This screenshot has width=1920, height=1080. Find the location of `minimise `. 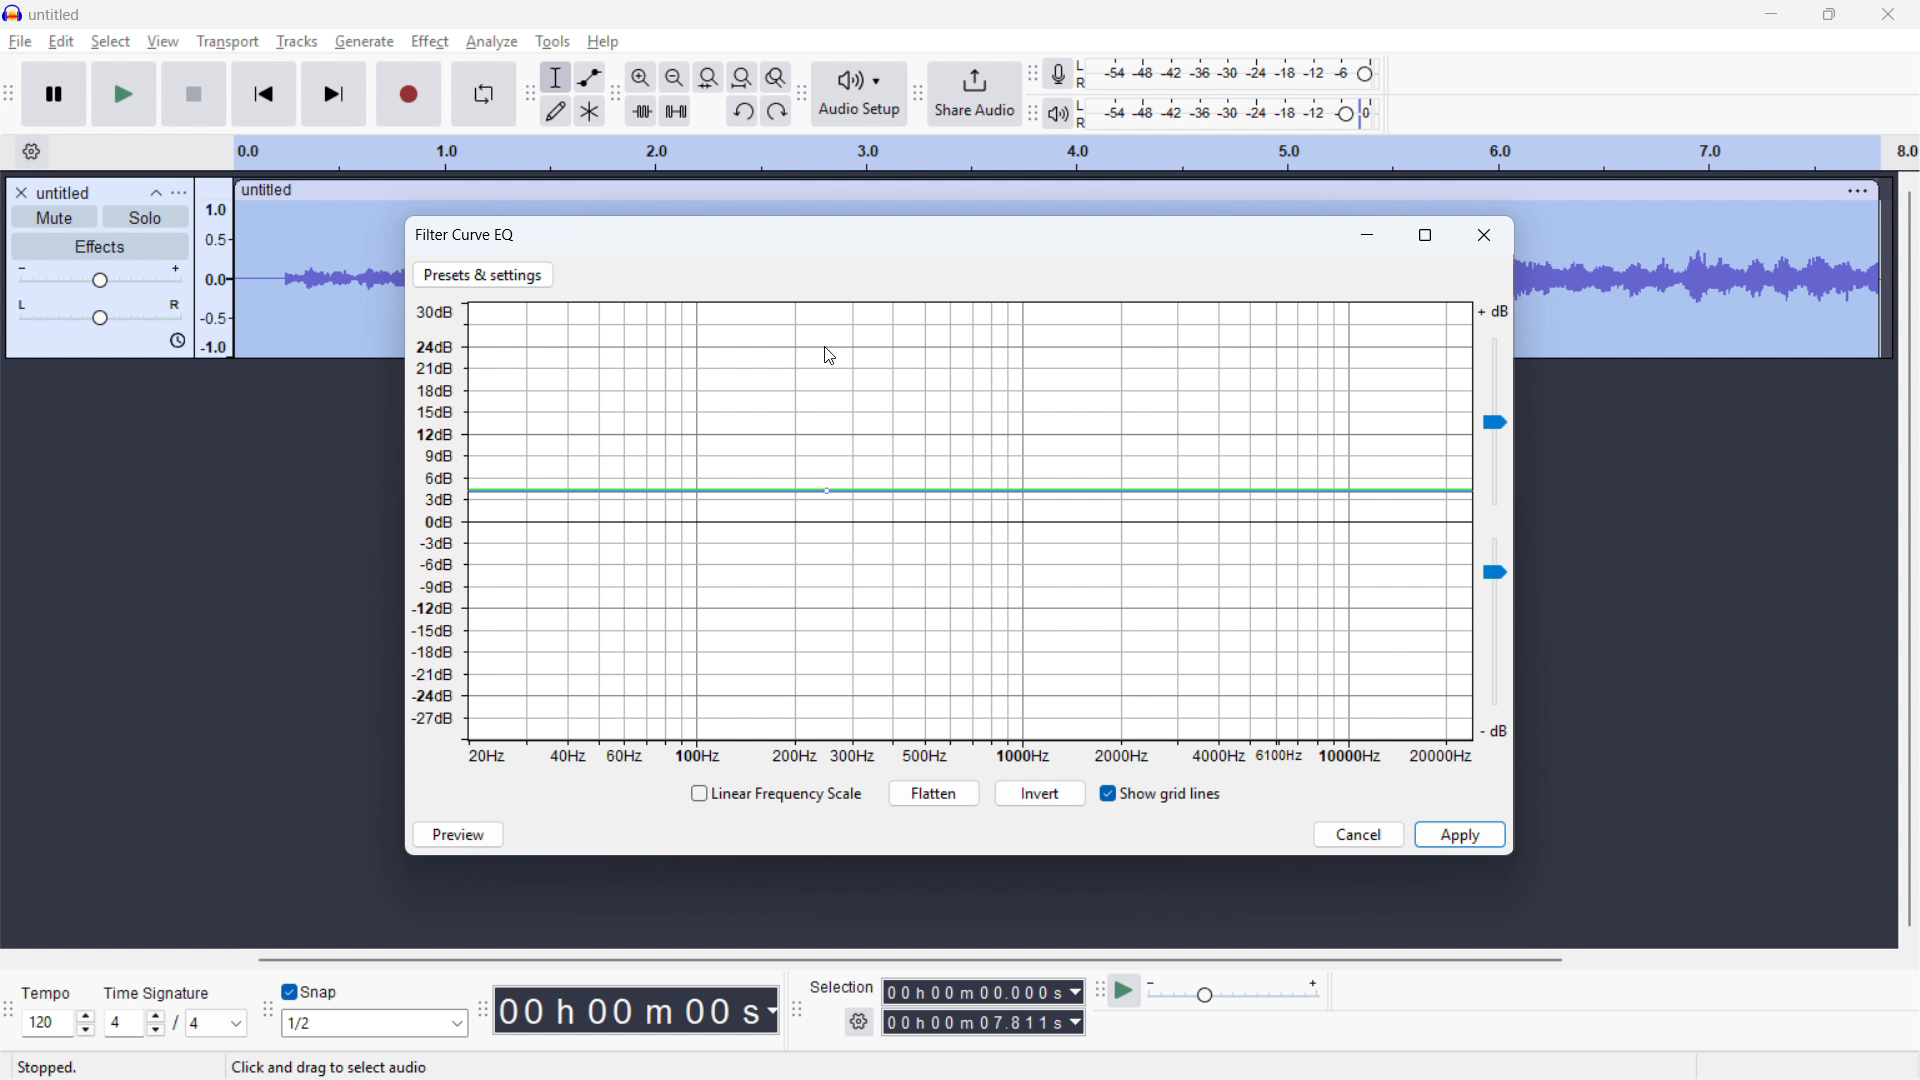

minimise  is located at coordinates (1768, 15).